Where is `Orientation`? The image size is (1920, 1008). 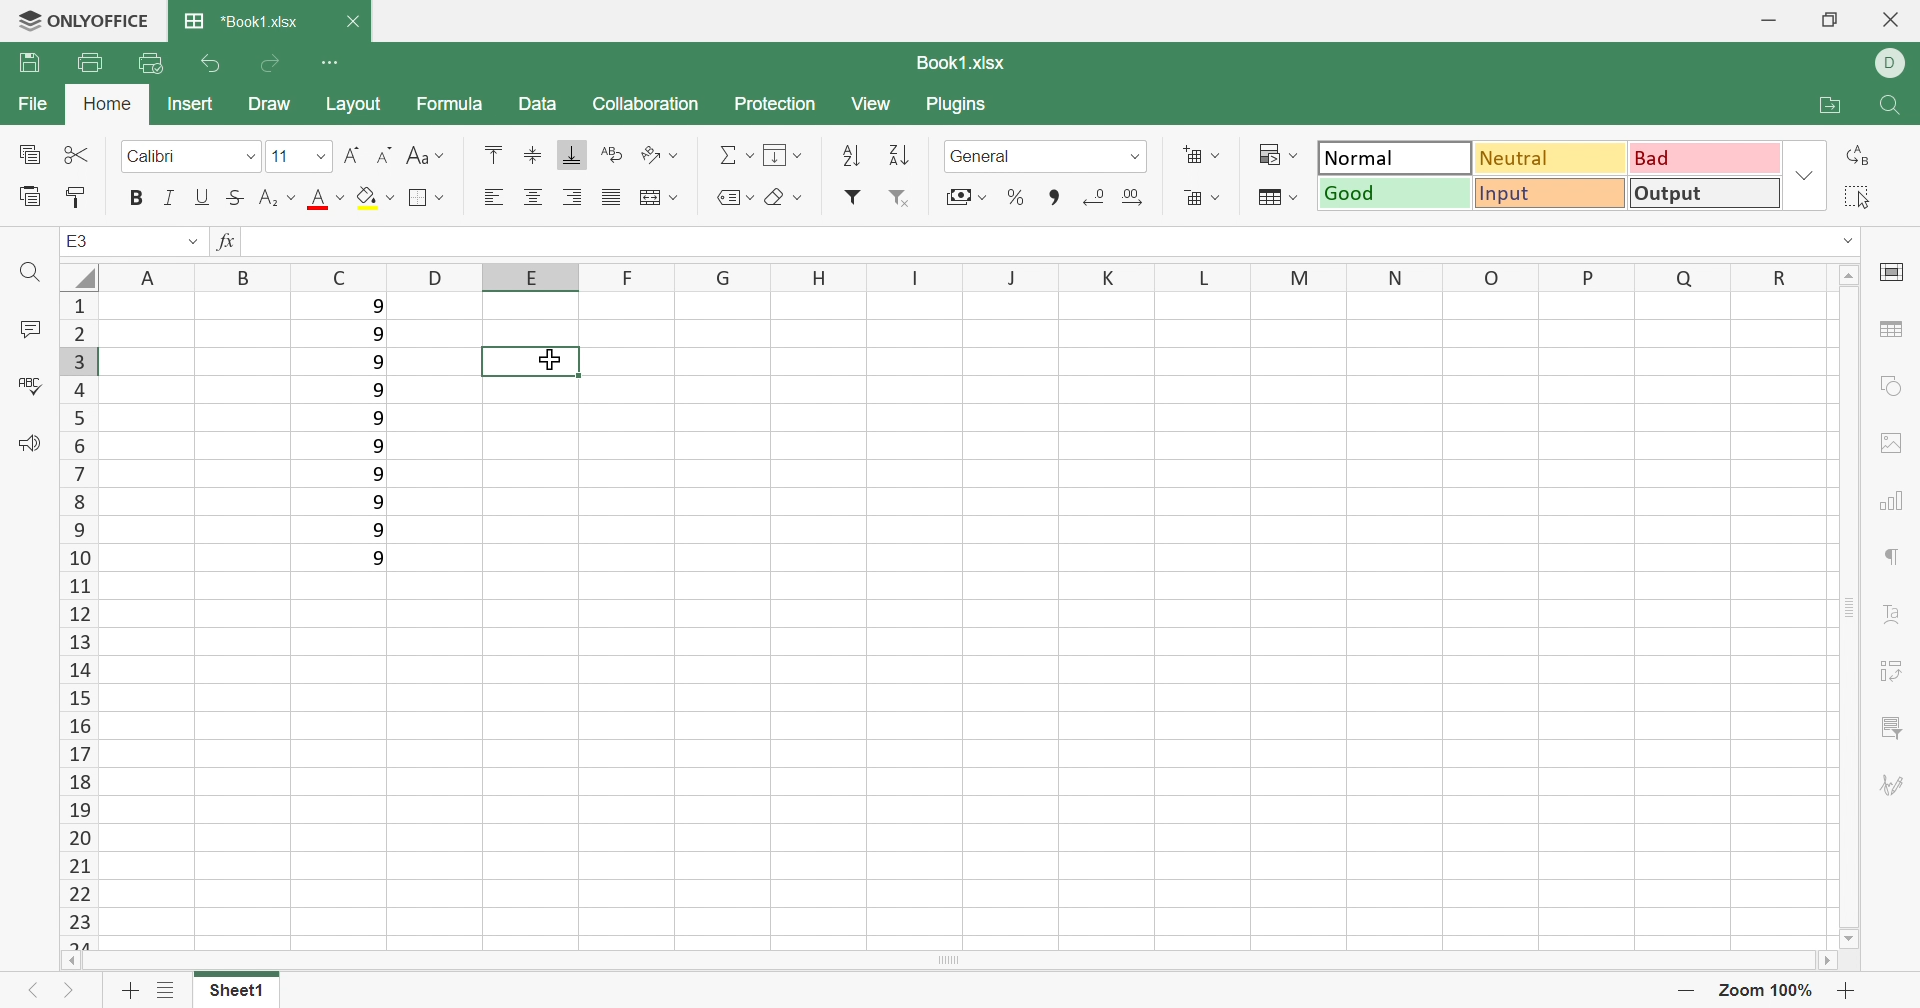 Orientation is located at coordinates (658, 152).